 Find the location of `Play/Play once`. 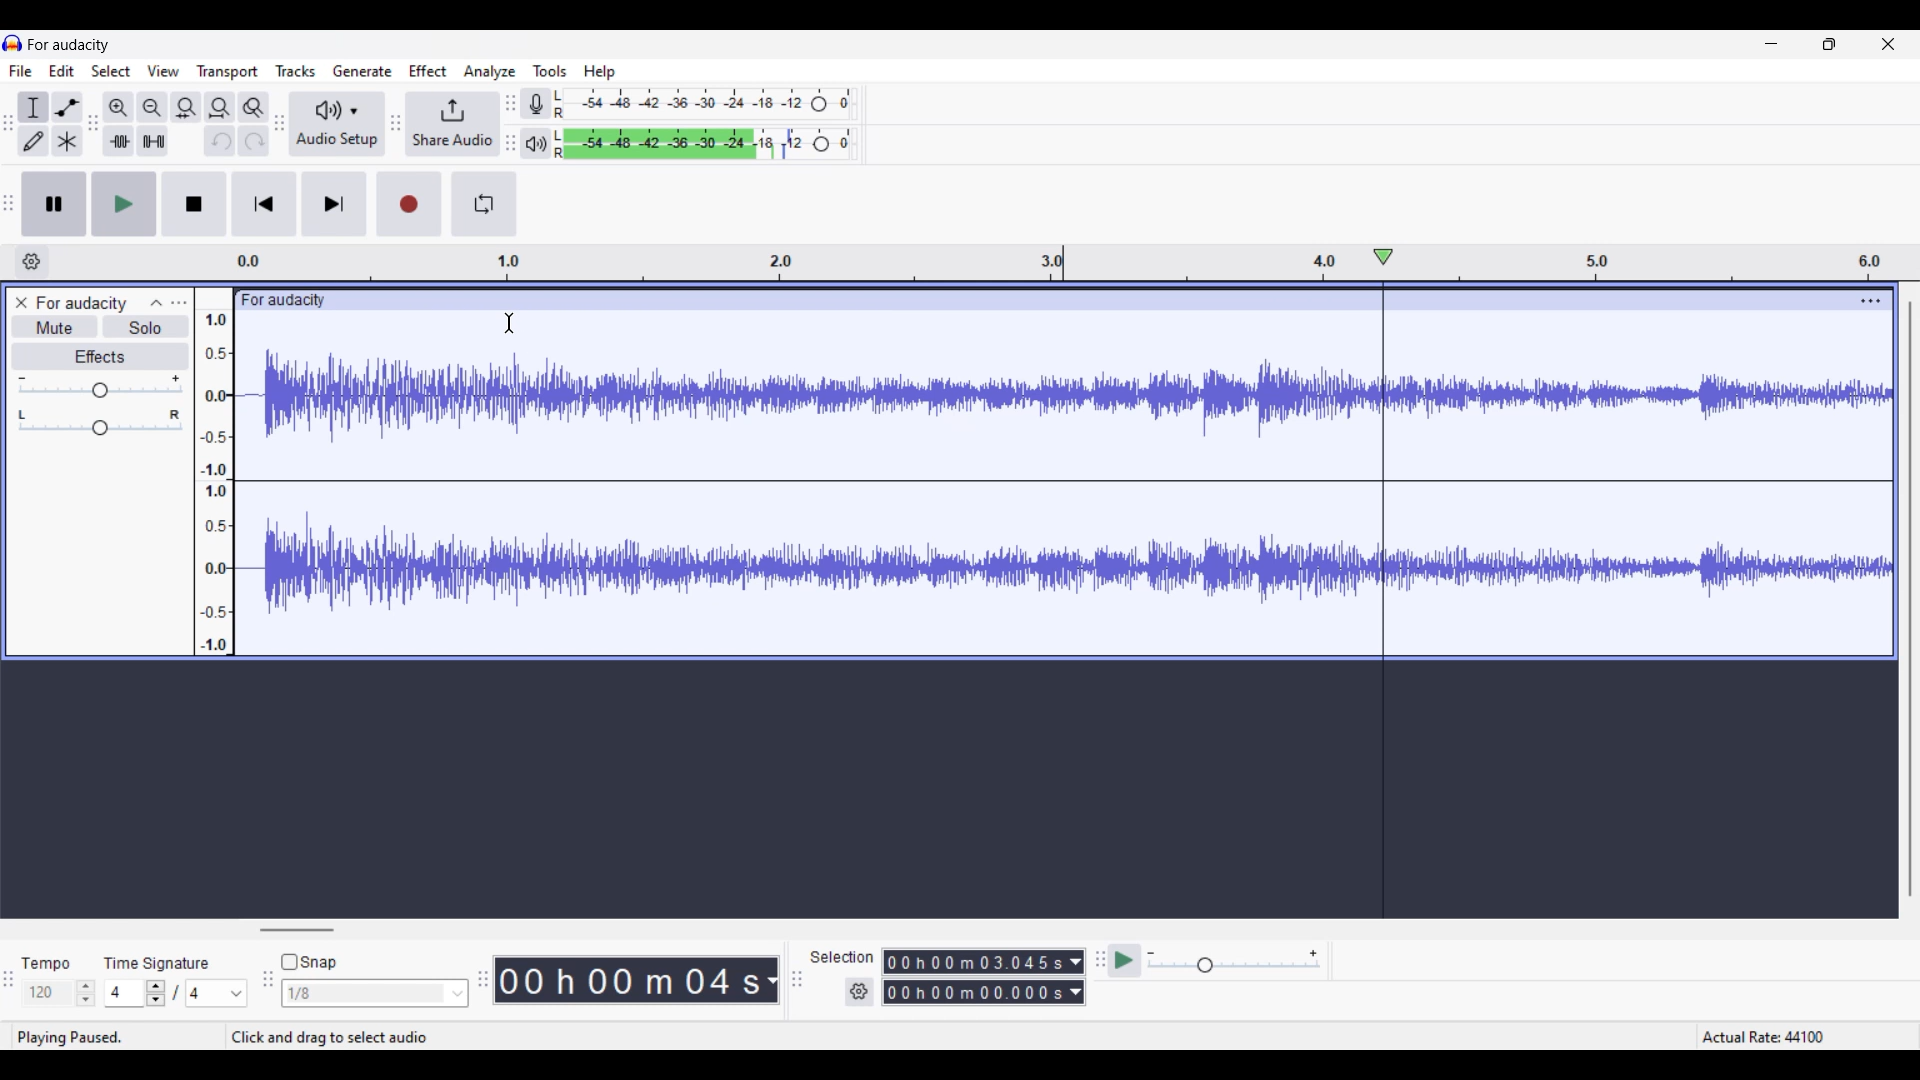

Play/Play once is located at coordinates (123, 204).